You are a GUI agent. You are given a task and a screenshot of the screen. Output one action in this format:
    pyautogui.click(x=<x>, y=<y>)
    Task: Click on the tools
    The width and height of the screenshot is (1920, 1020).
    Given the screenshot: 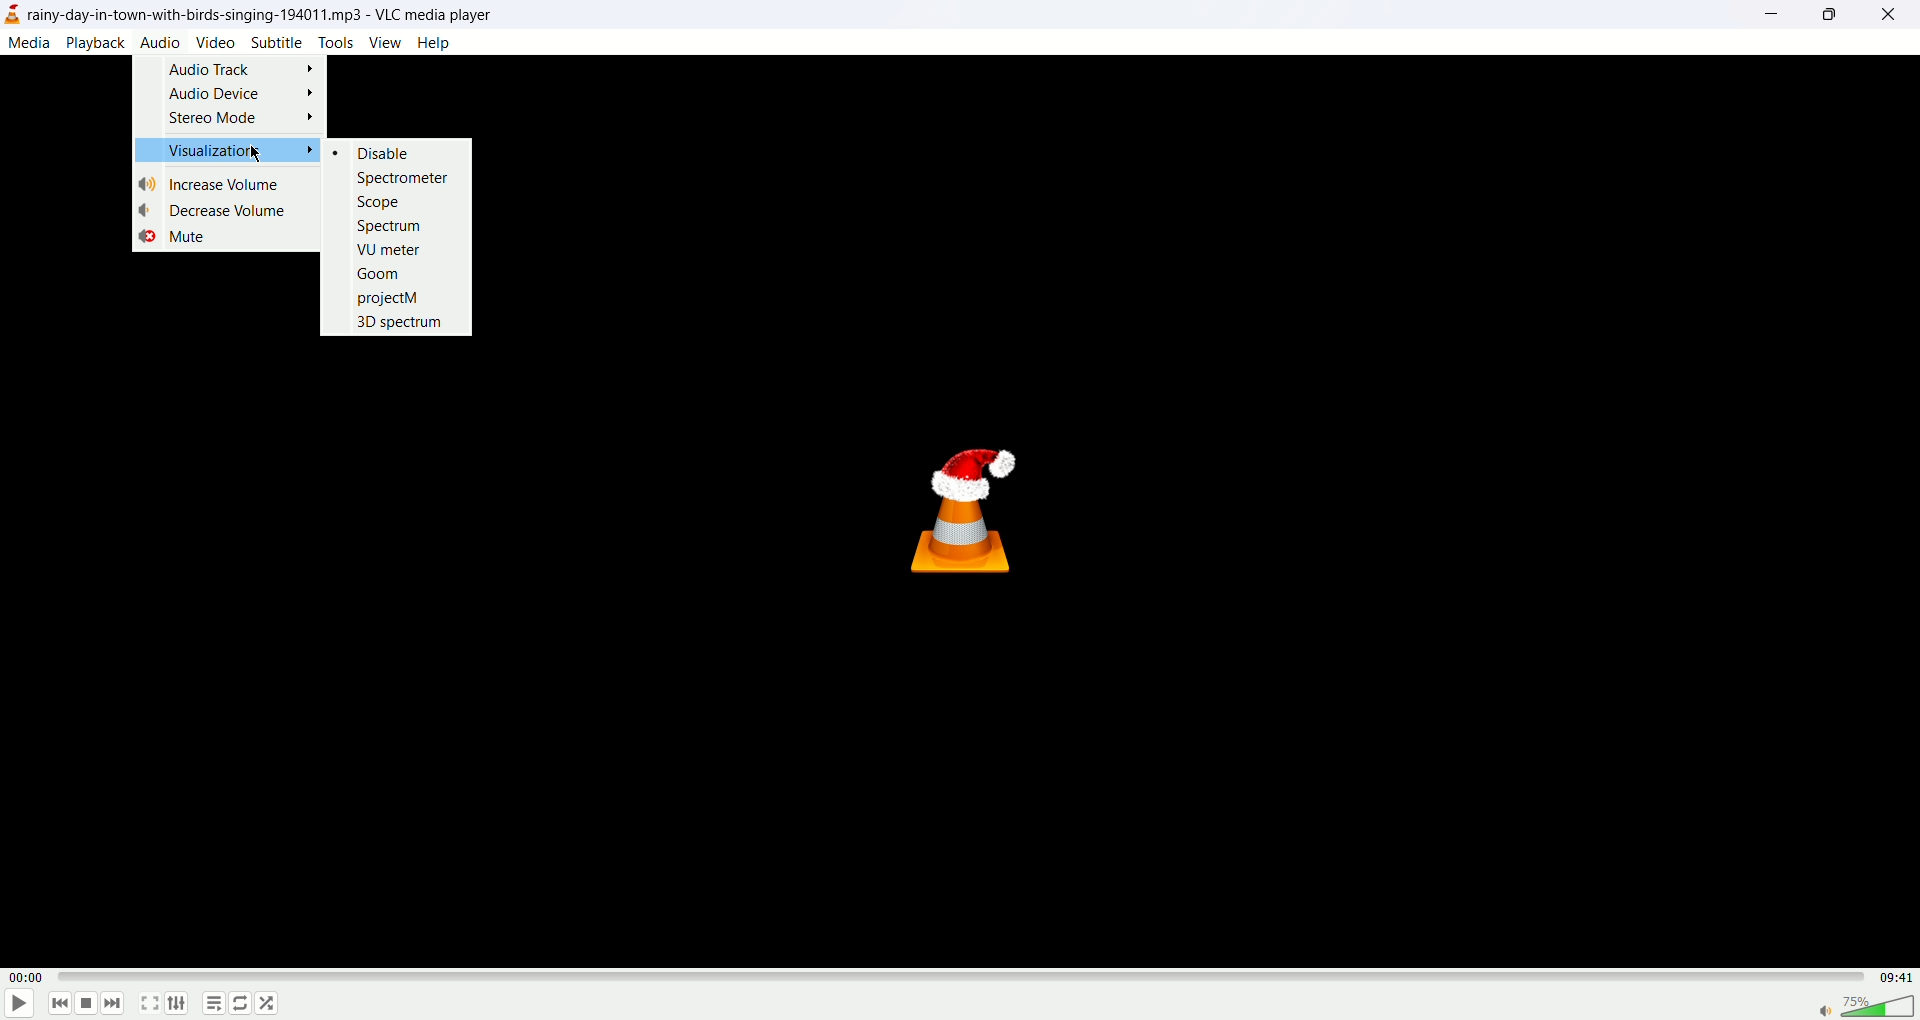 What is the action you would take?
    pyautogui.click(x=335, y=43)
    